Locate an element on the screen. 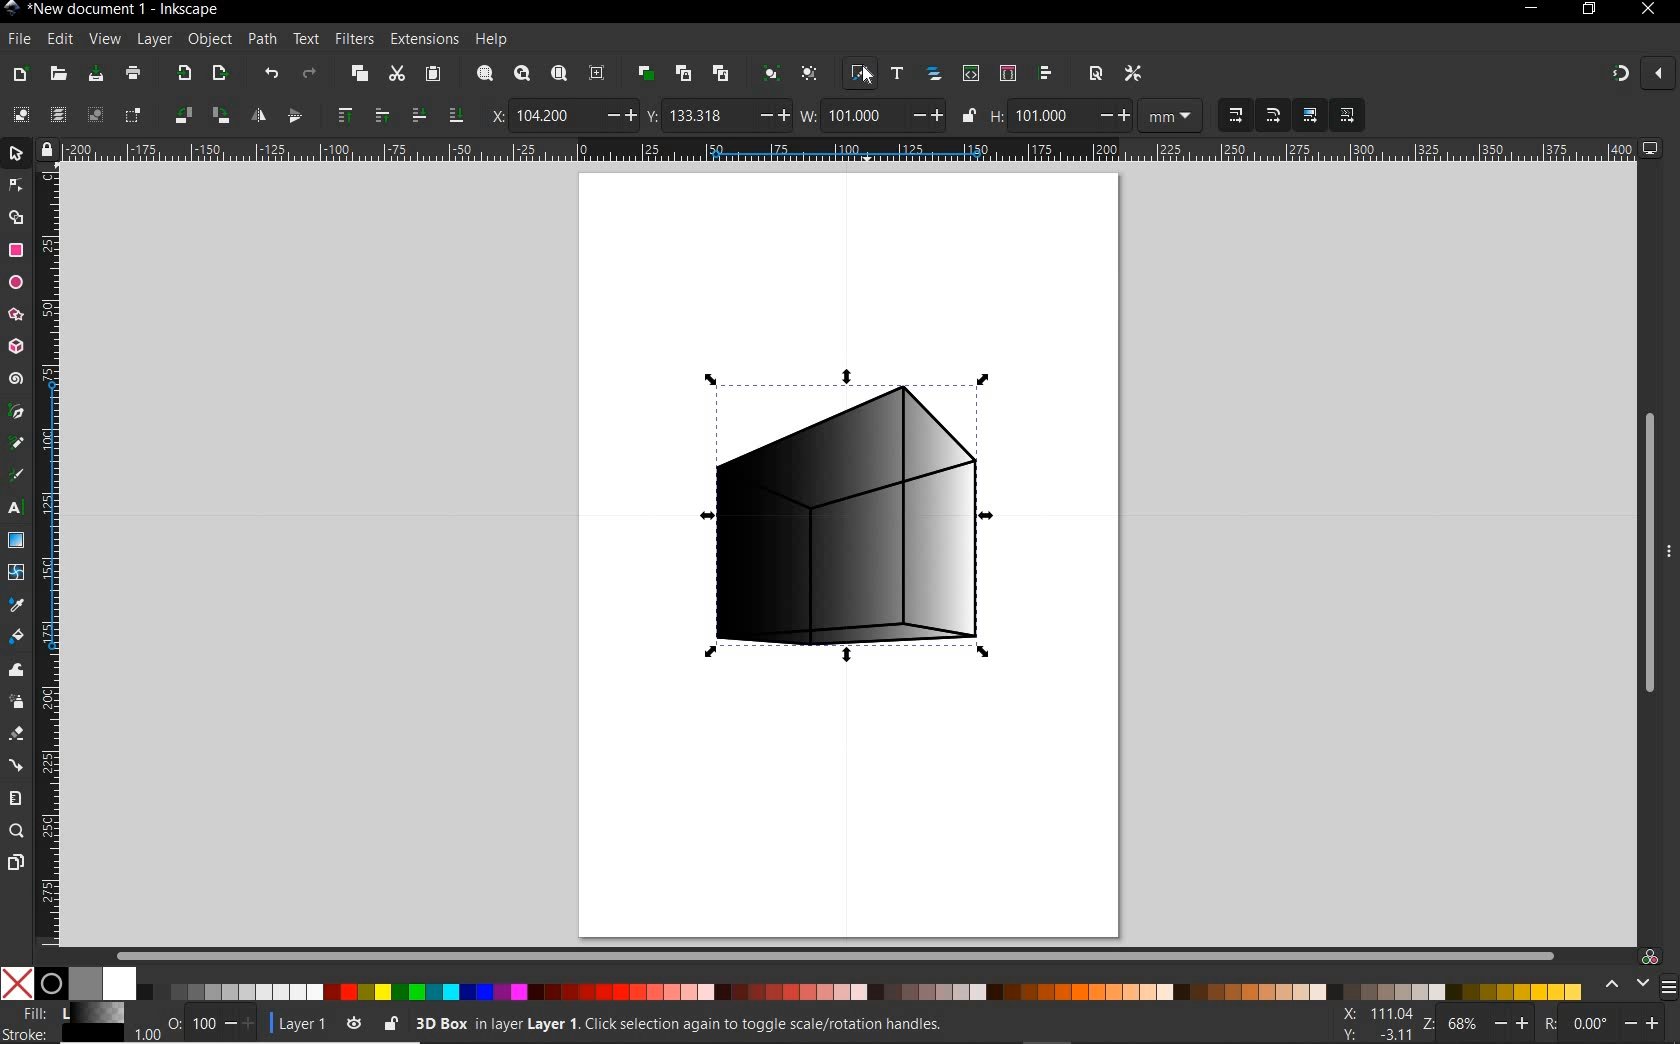 The width and height of the screenshot is (1680, 1044). scroll color options is located at coordinates (1624, 986).